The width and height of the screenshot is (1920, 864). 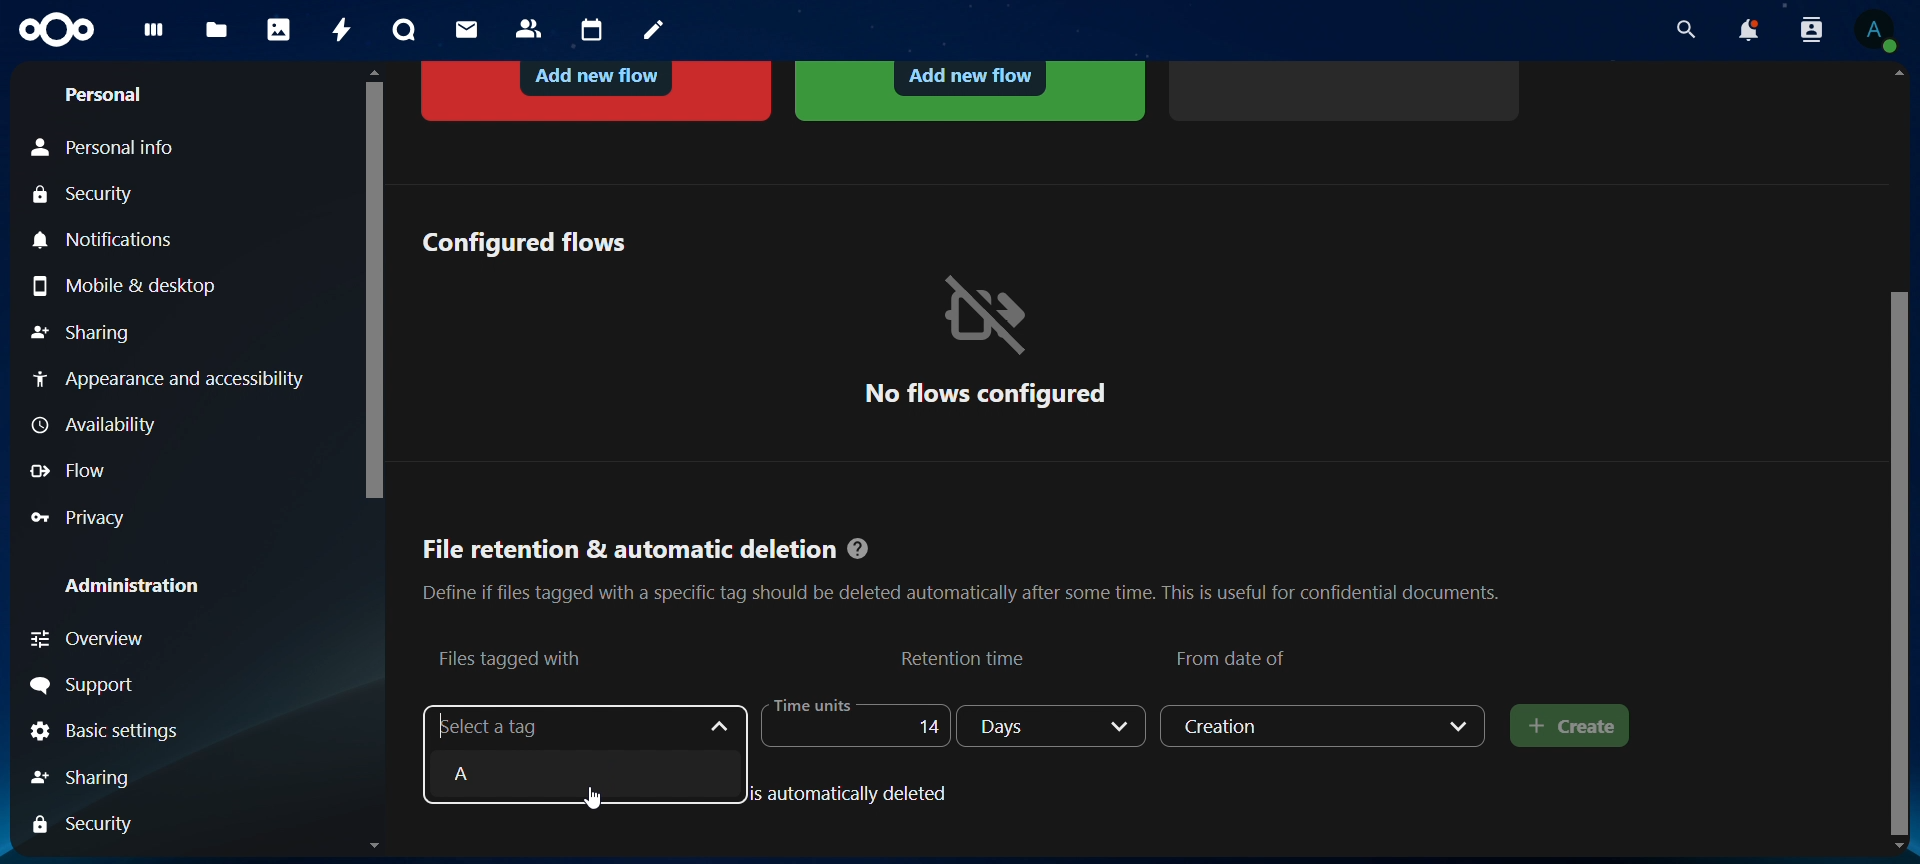 What do you see at coordinates (107, 733) in the screenshot?
I see `basic settings` at bounding box center [107, 733].